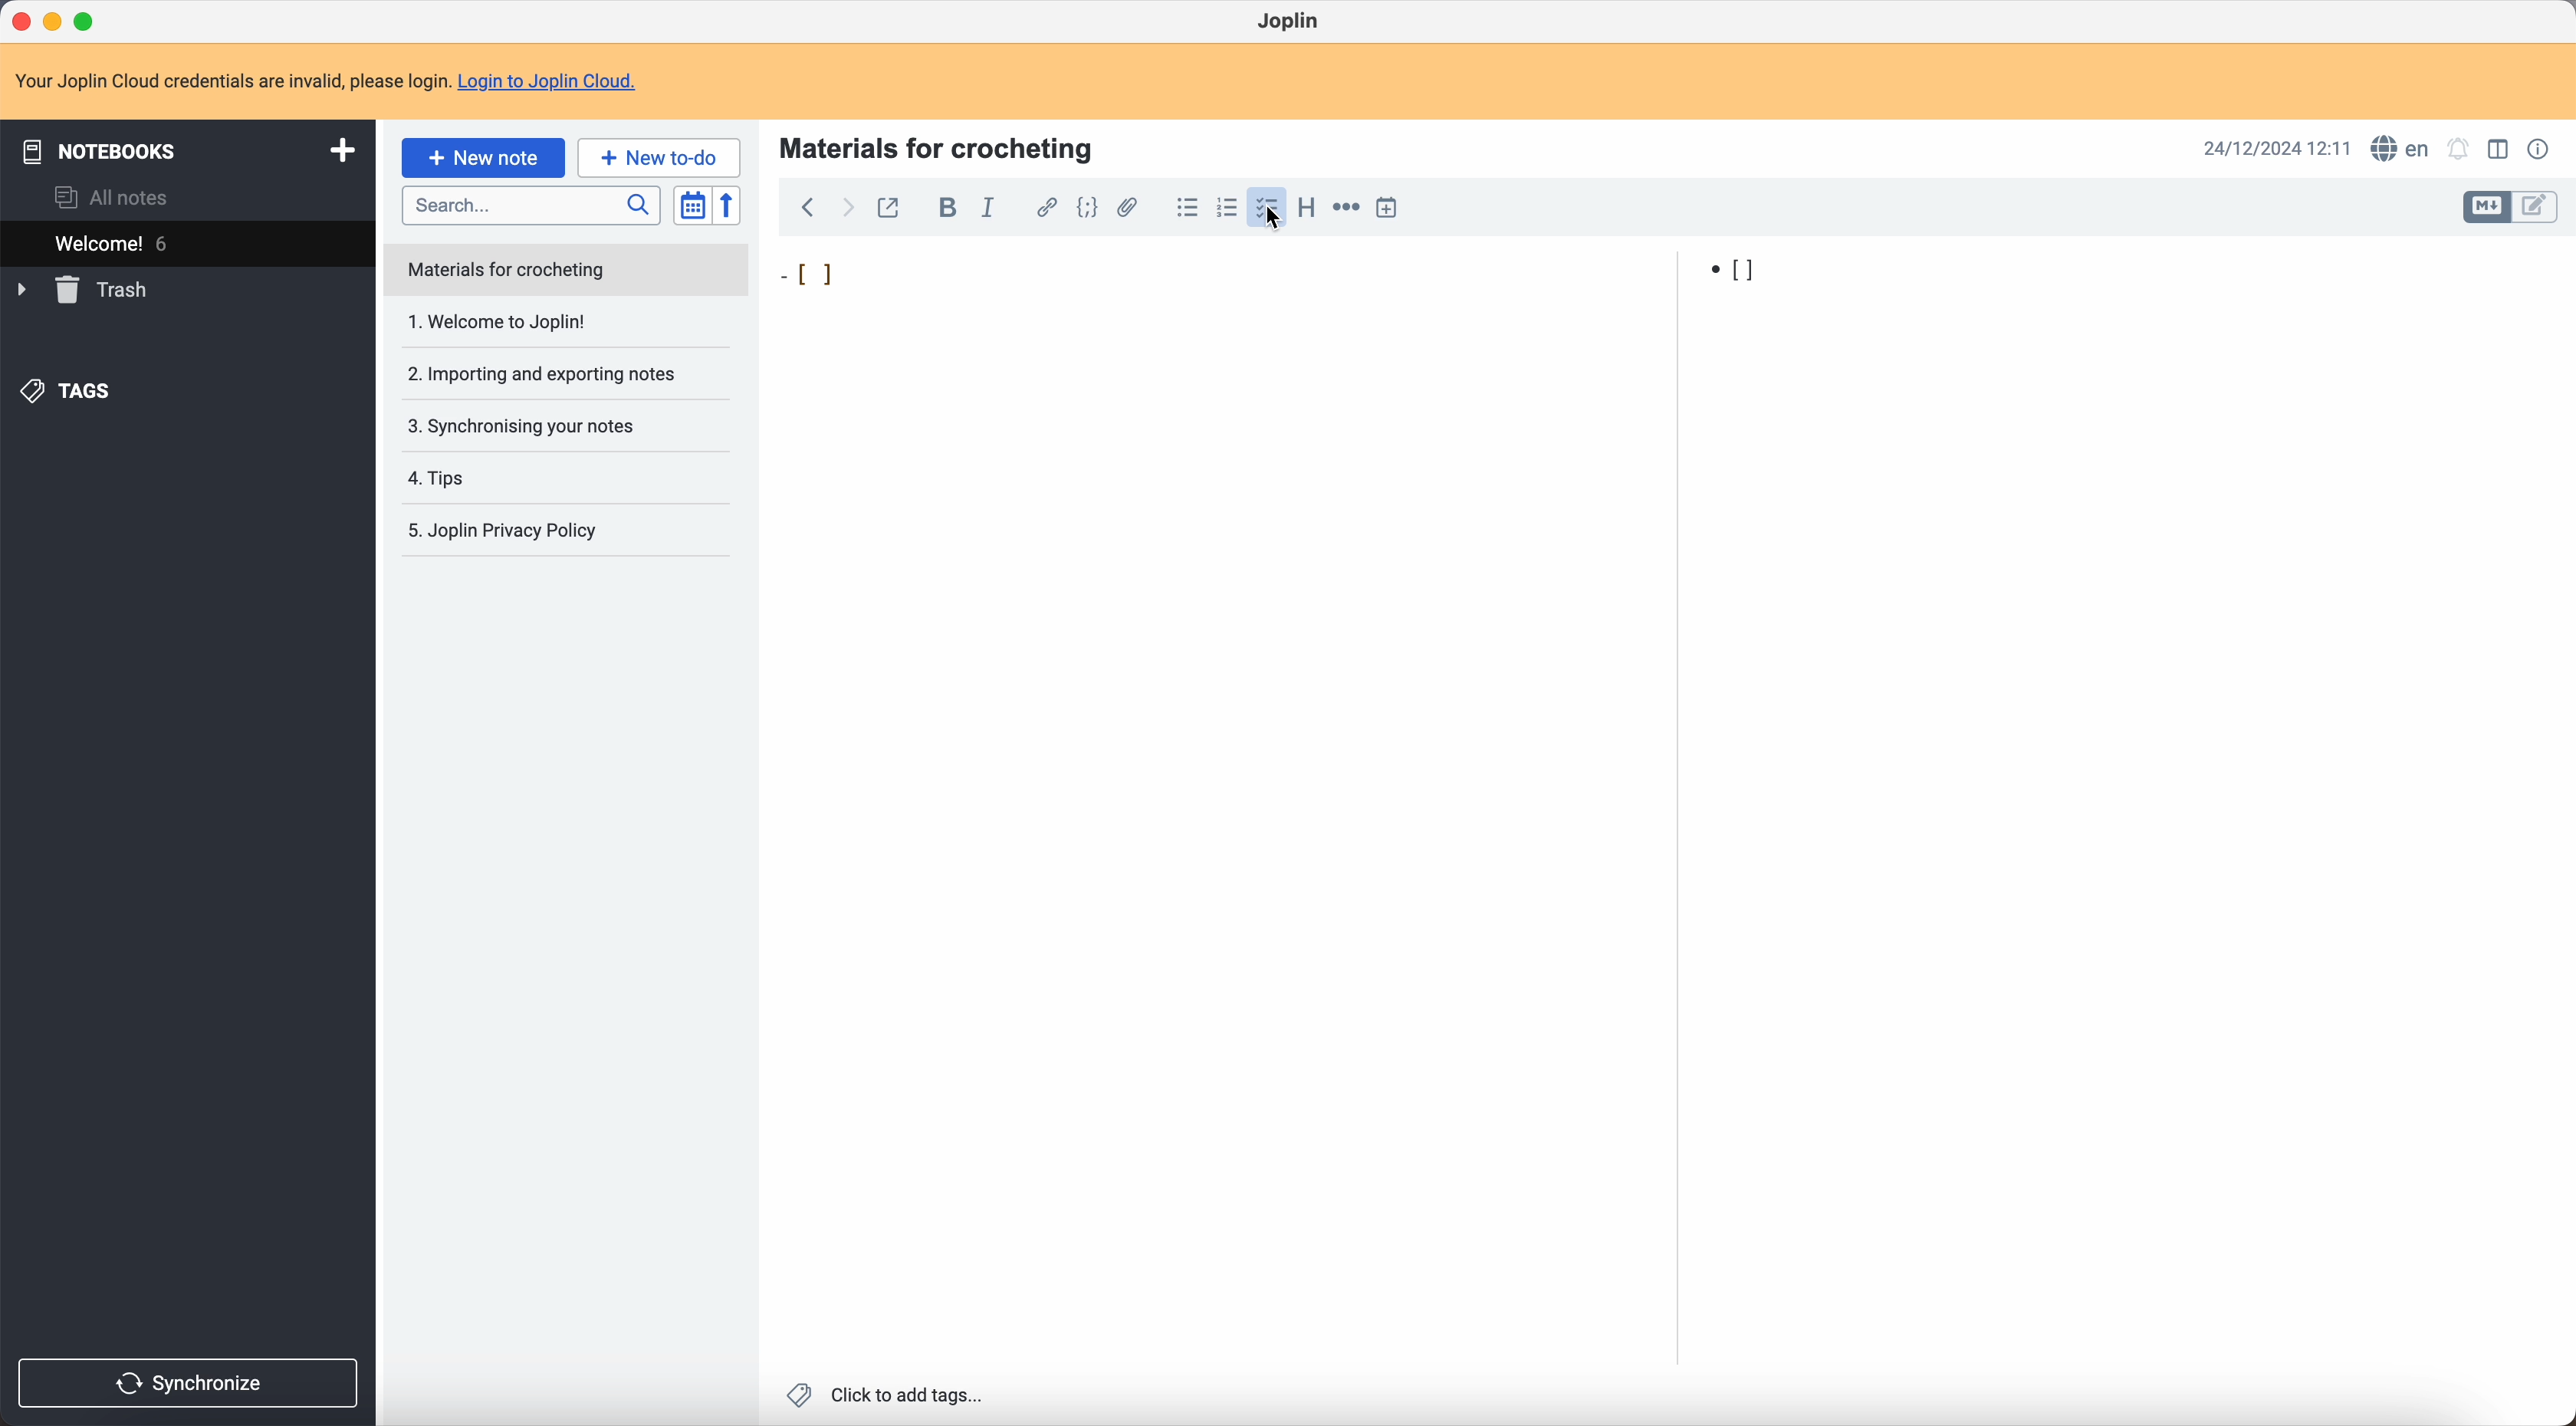  What do you see at coordinates (327, 81) in the screenshot?
I see `note` at bounding box center [327, 81].